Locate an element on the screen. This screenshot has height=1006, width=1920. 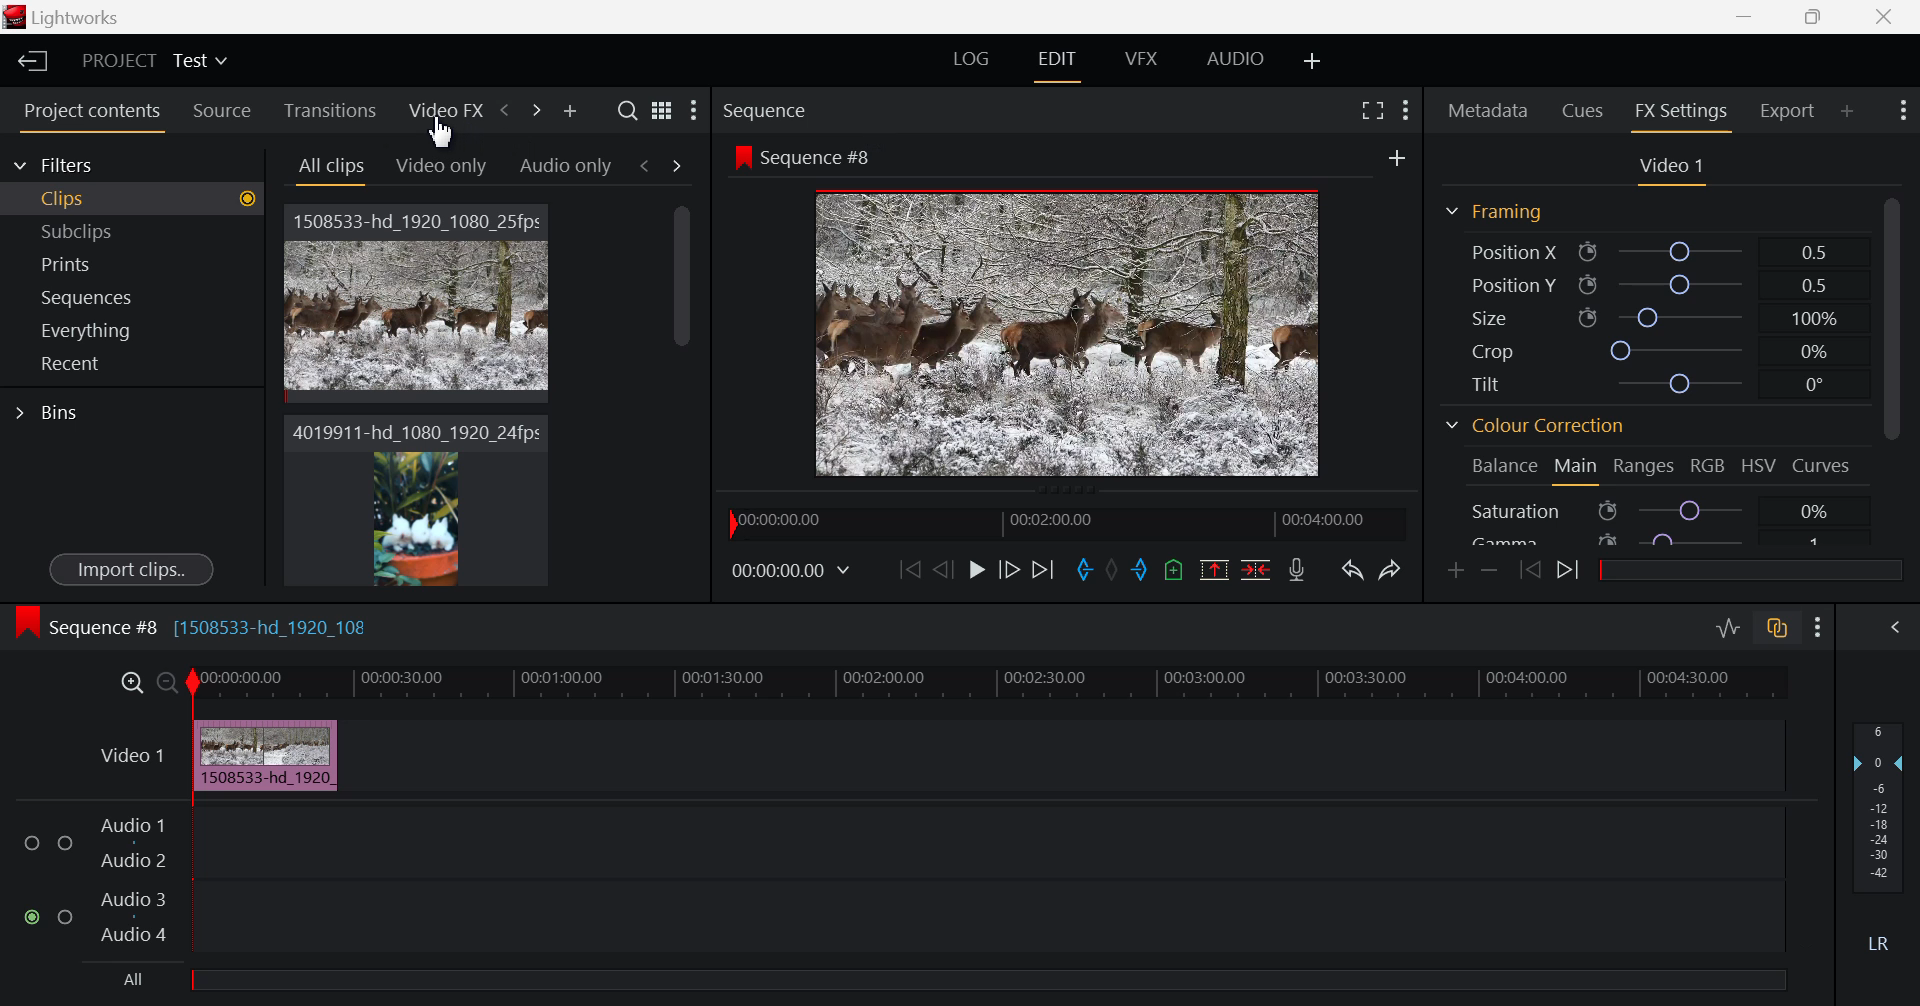
FX Settings Open is located at coordinates (1681, 115).